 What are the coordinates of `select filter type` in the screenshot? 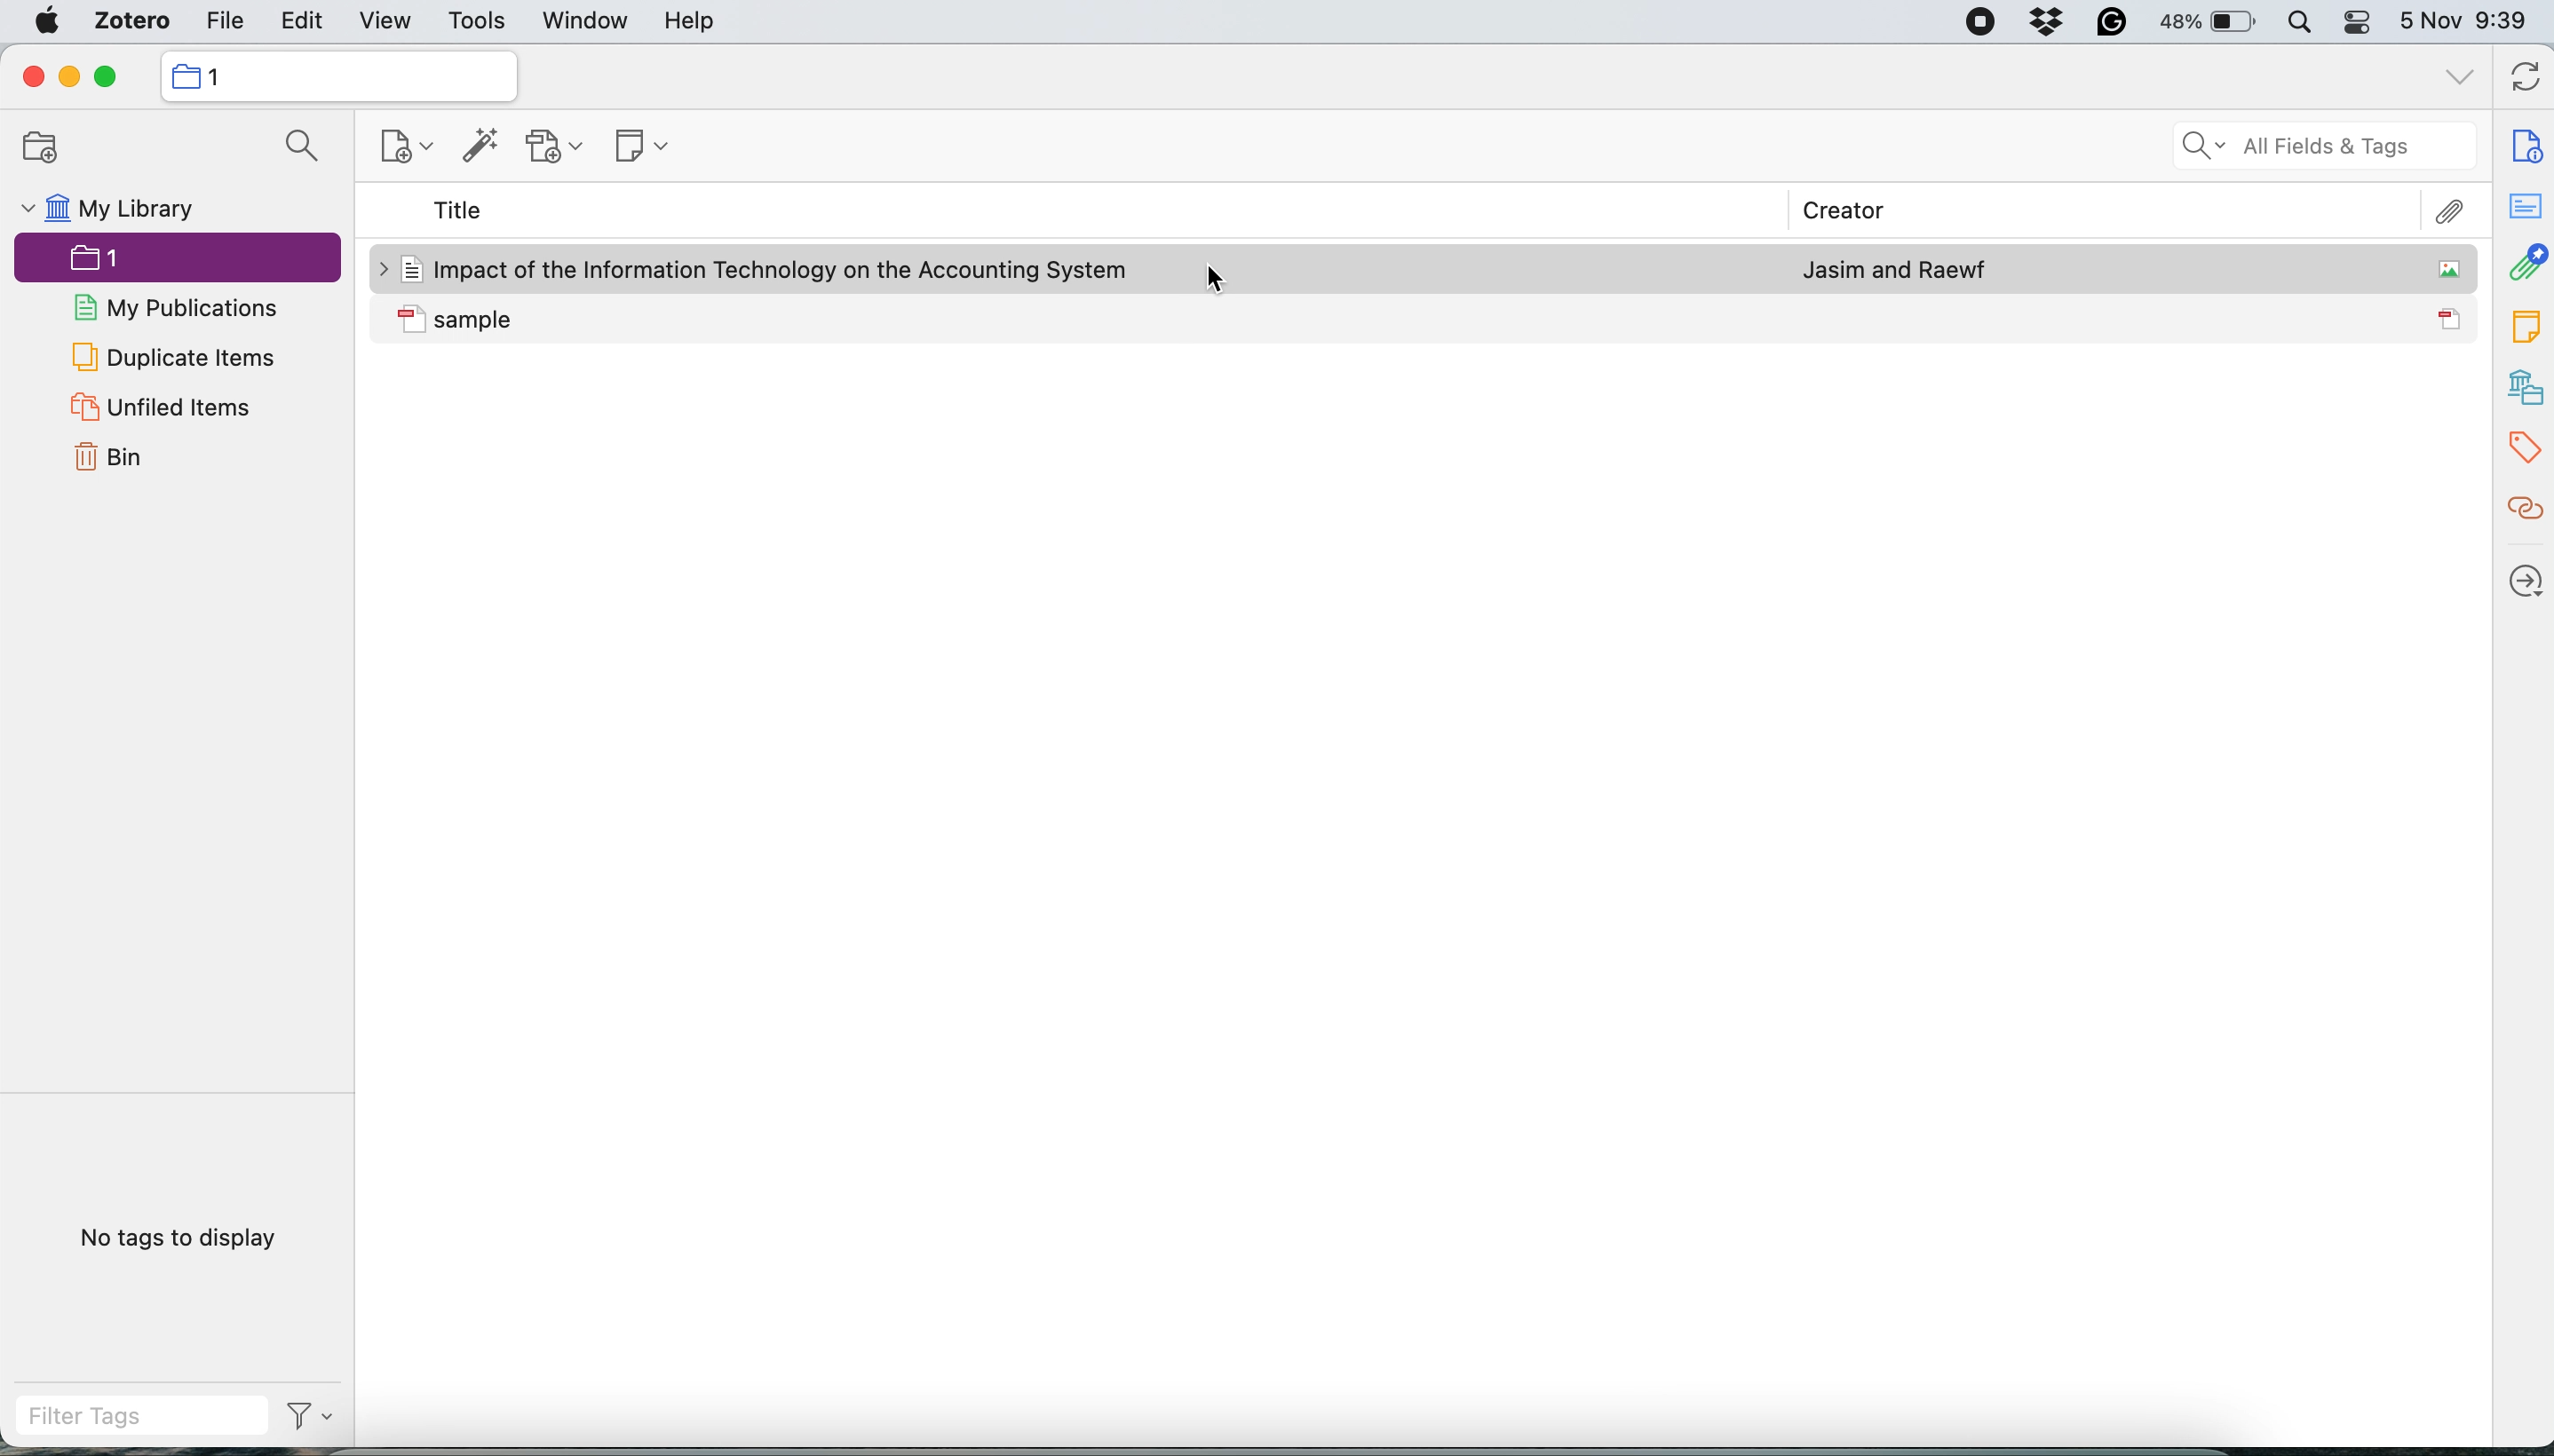 It's located at (313, 1419).